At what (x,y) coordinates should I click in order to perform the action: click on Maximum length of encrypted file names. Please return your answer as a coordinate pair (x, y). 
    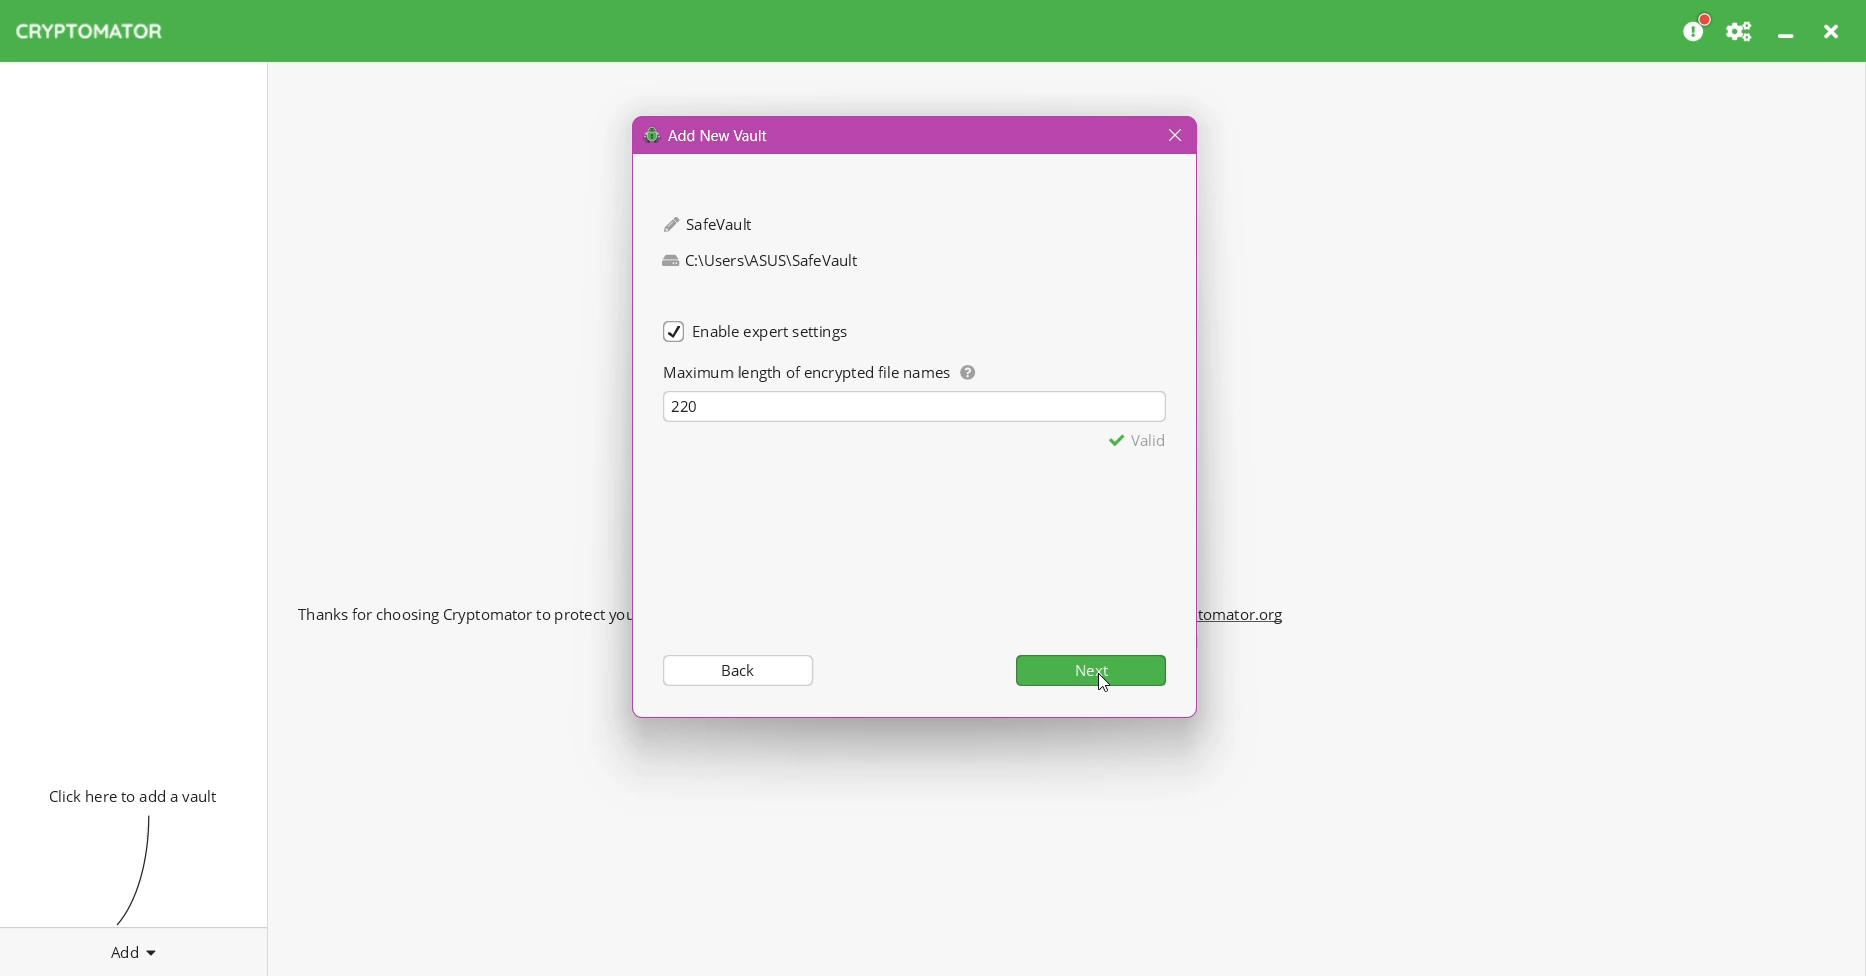
    Looking at the image, I should click on (816, 373).